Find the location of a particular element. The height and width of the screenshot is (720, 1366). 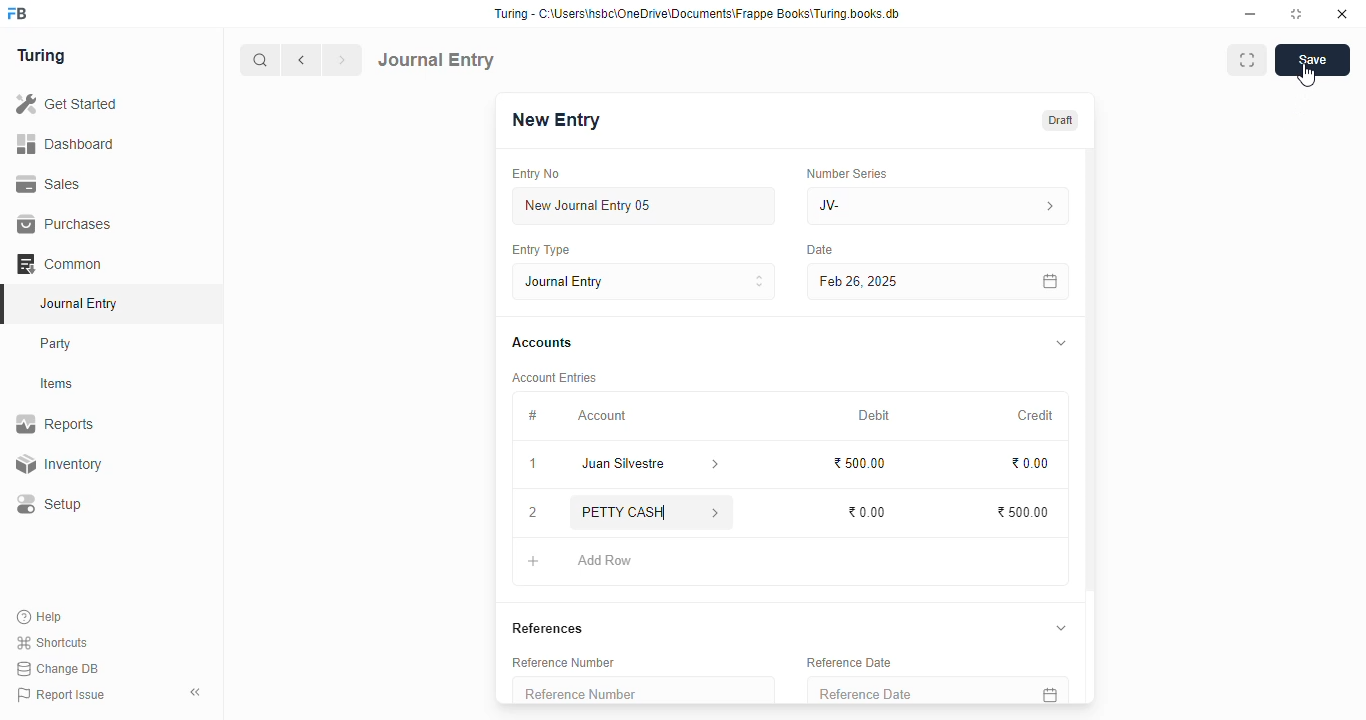

accounts is located at coordinates (542, 343).